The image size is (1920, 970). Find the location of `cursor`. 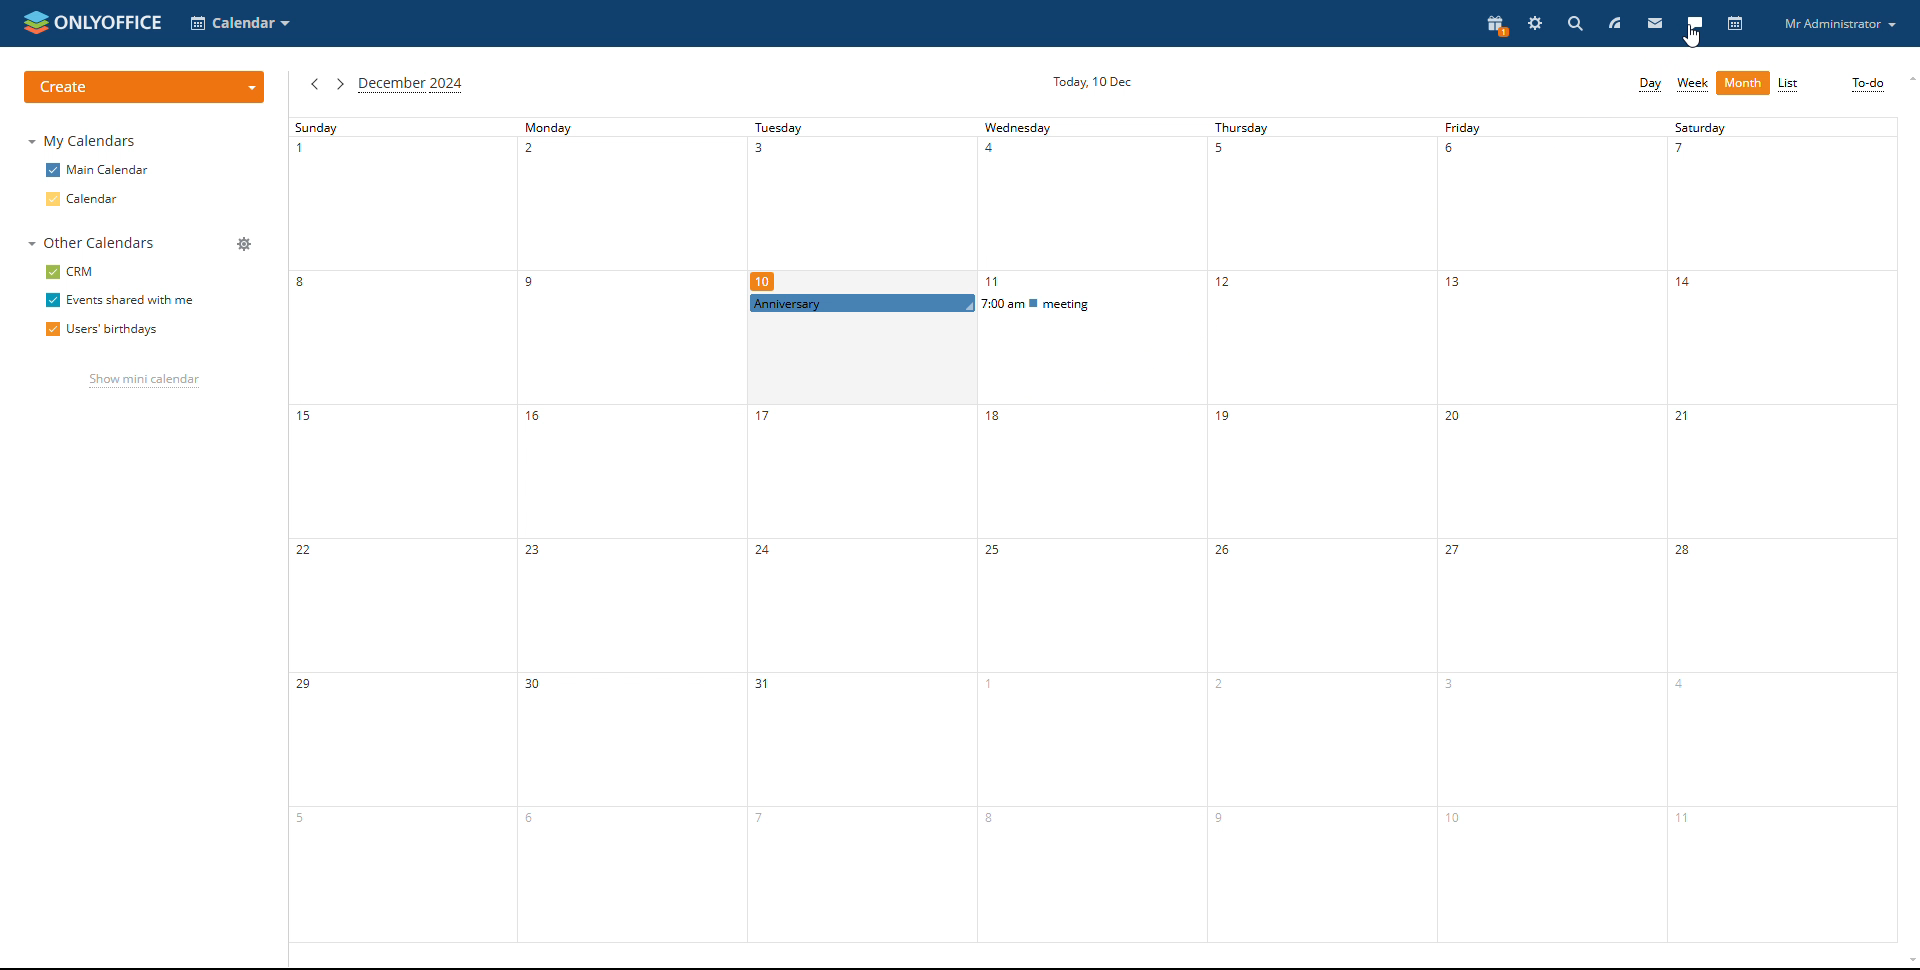

cursor is located at coordinates (1693, 37).